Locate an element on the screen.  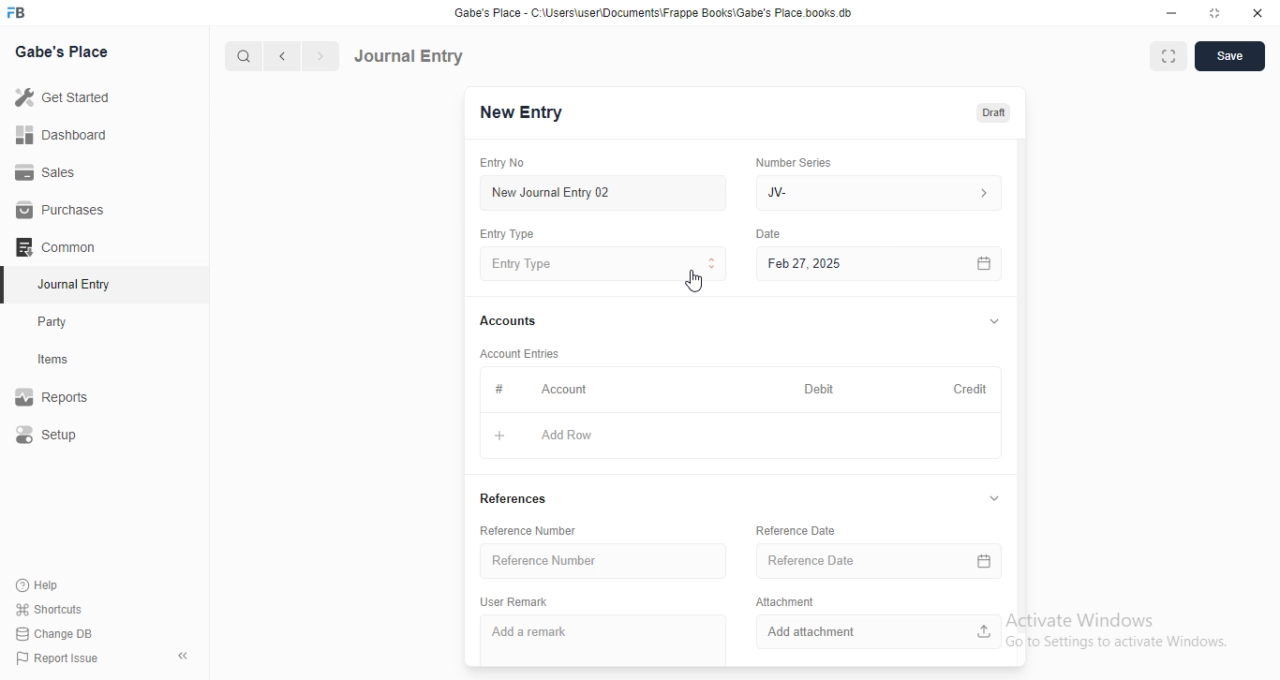
Entry No is located at coordinates (507, 162).